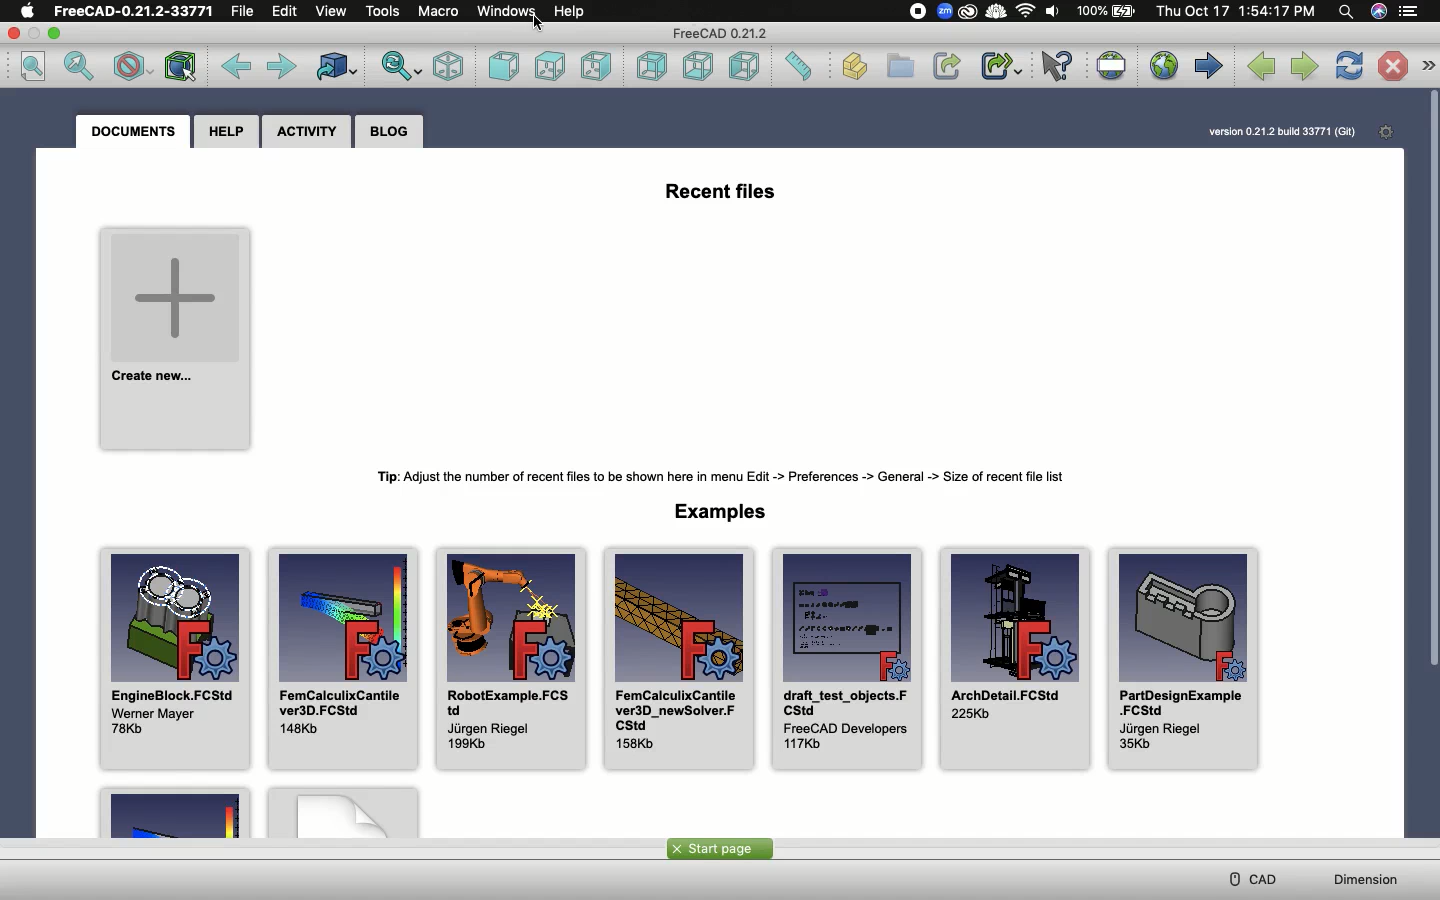 This screenshot has height=900, width=1440. Describe the element at coordinates (225, 132) in the screenshot. I see `Help` at that location.